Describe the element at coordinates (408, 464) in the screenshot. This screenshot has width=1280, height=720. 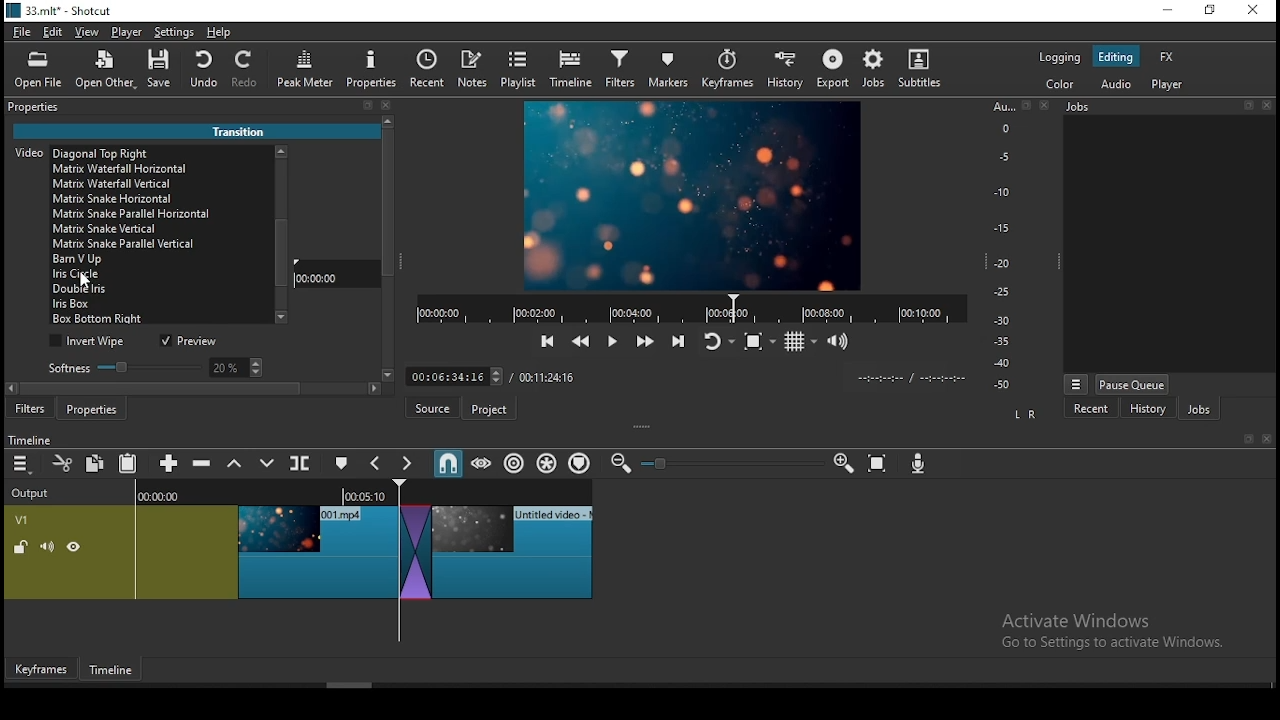
I see `next marker` at that location.